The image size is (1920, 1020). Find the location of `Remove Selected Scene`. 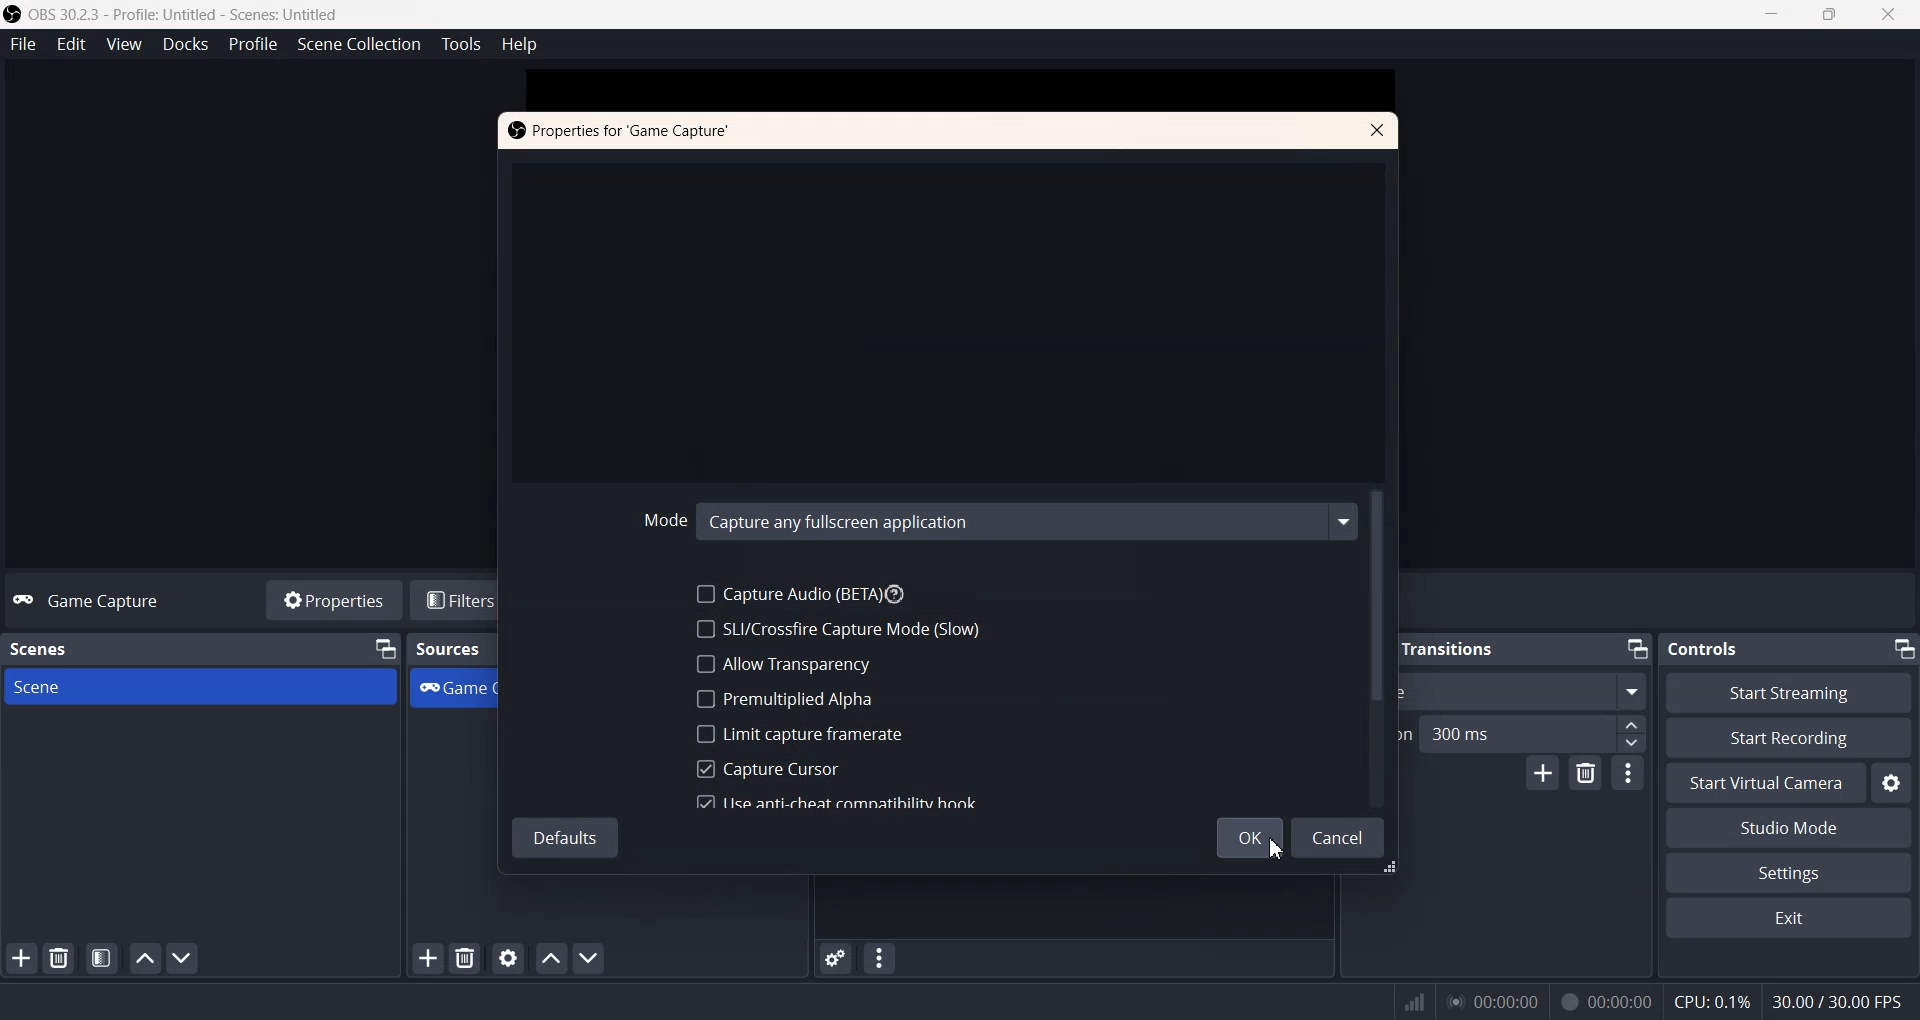

Remove Selected Scene is located at coordinates (59, 958).